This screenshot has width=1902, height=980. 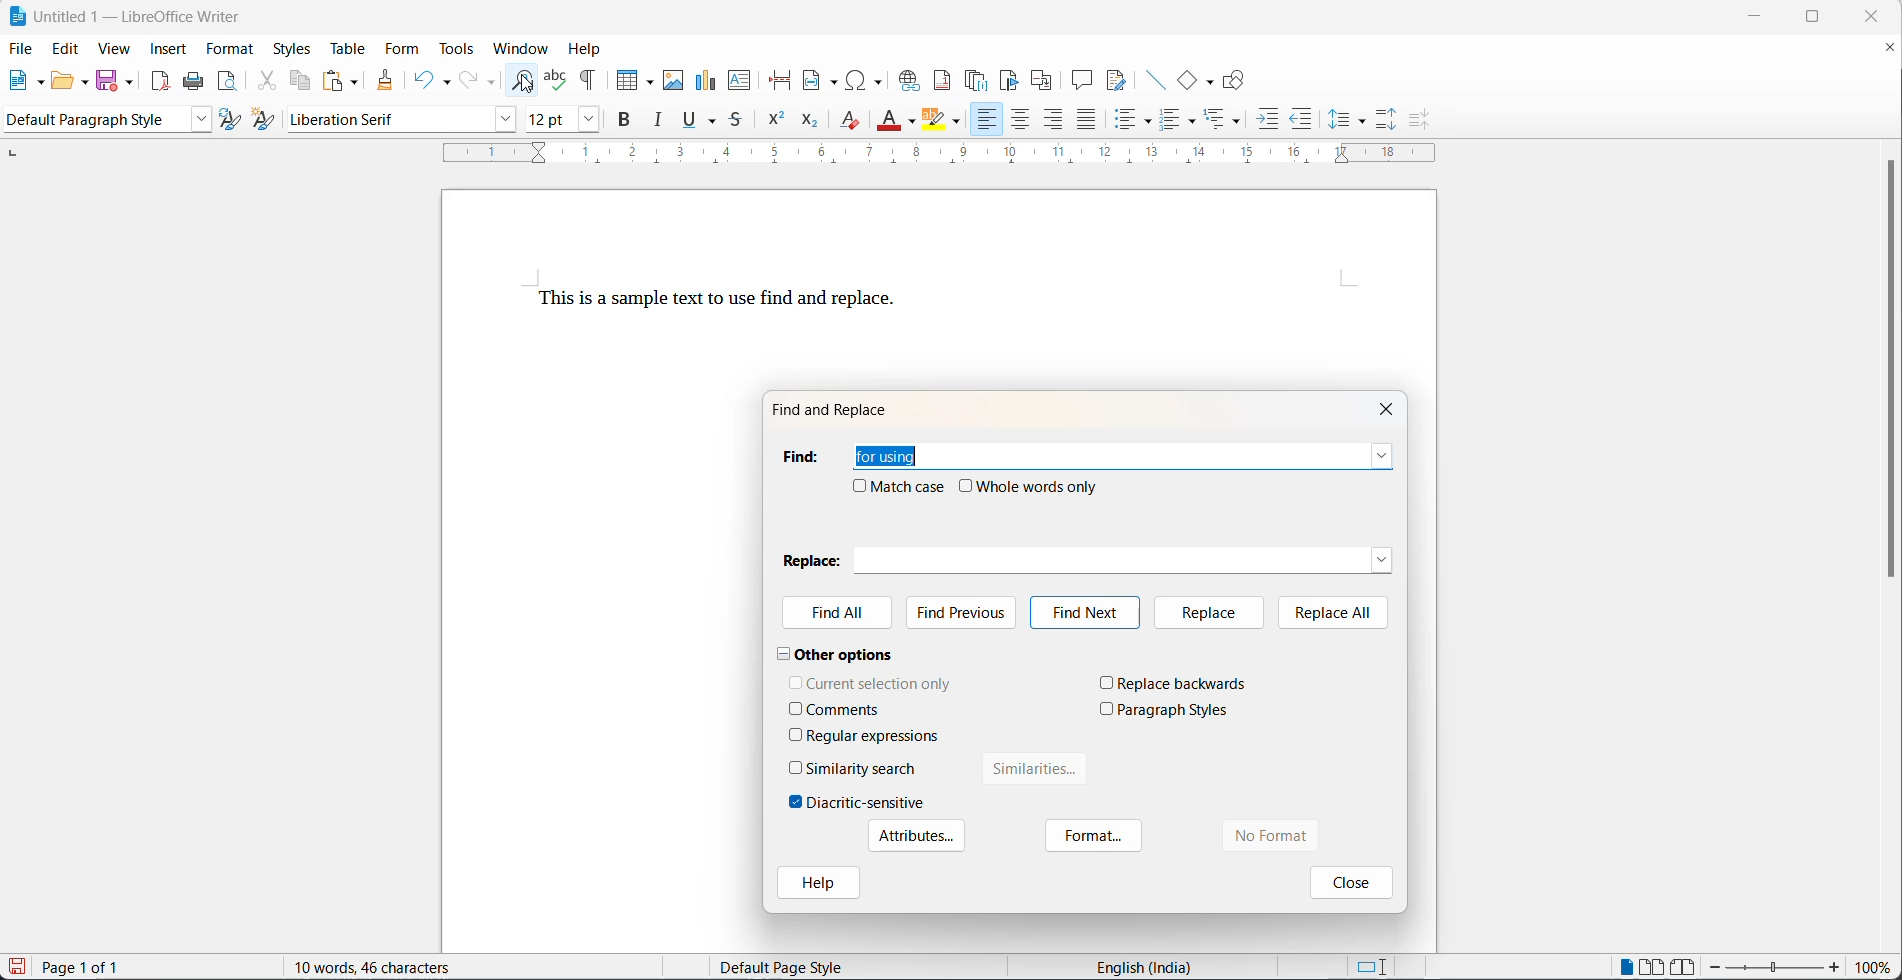 I want to click on insert images, so click(x=675, y=73).